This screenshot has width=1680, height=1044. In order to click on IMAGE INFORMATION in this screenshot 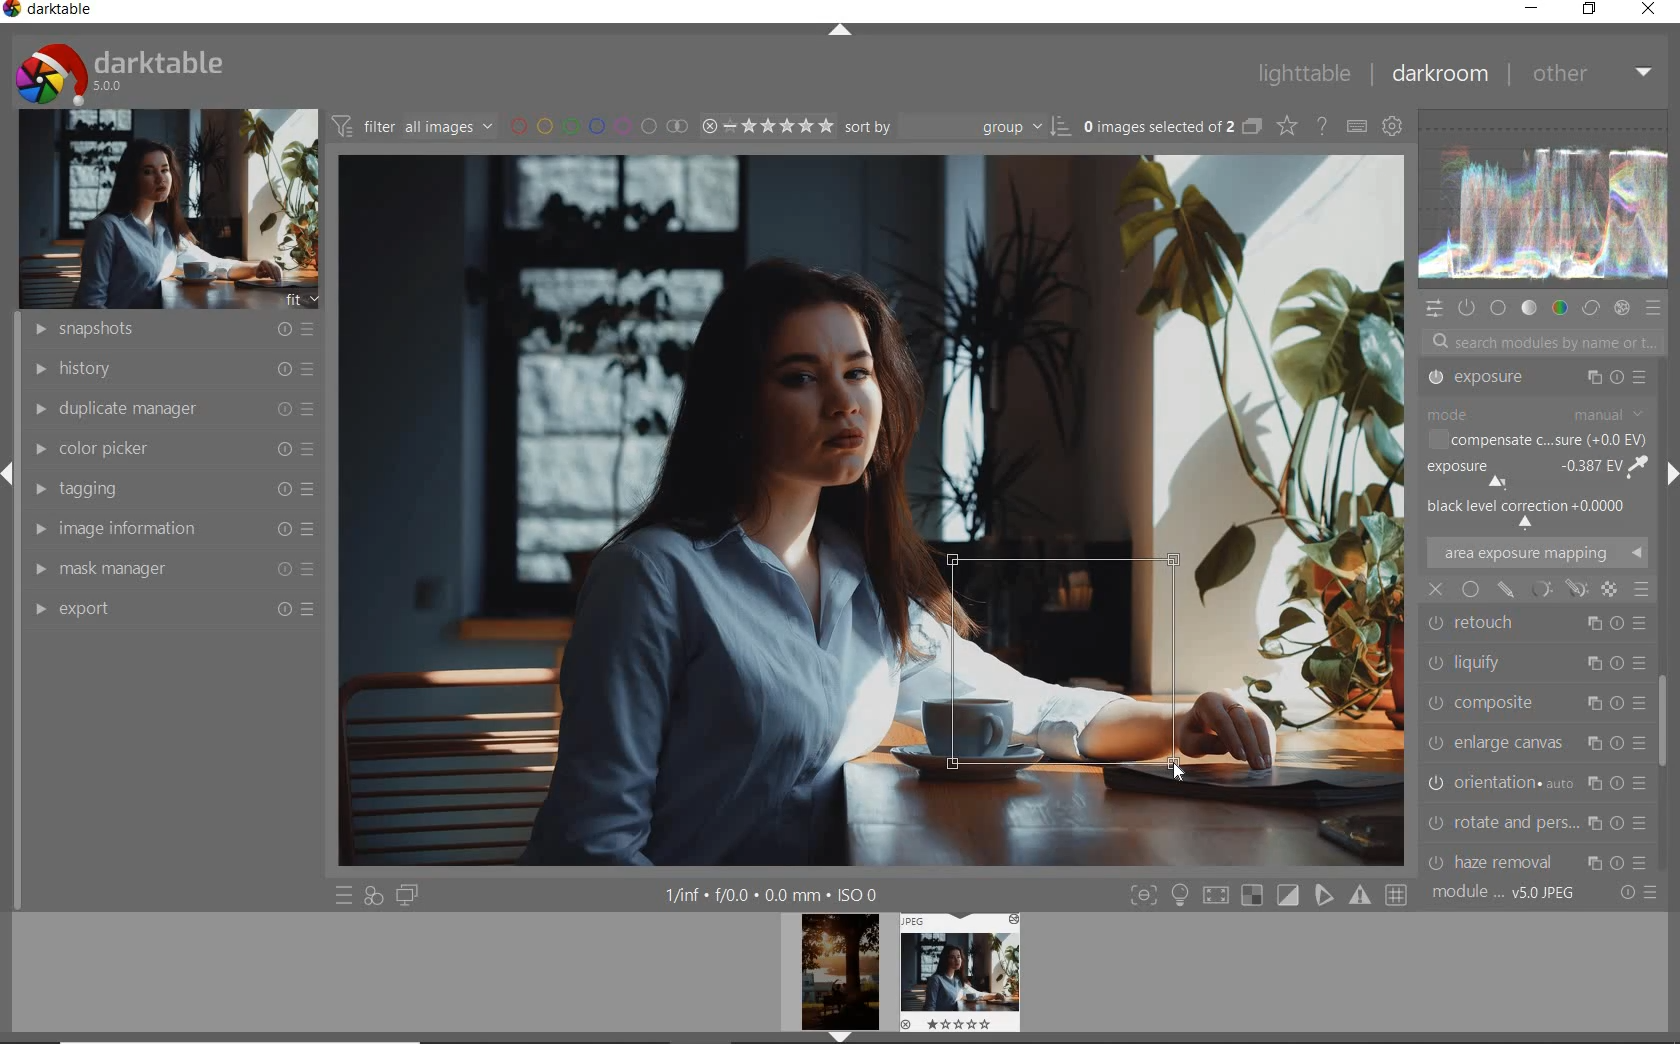, I will do `click(169, 529)`.